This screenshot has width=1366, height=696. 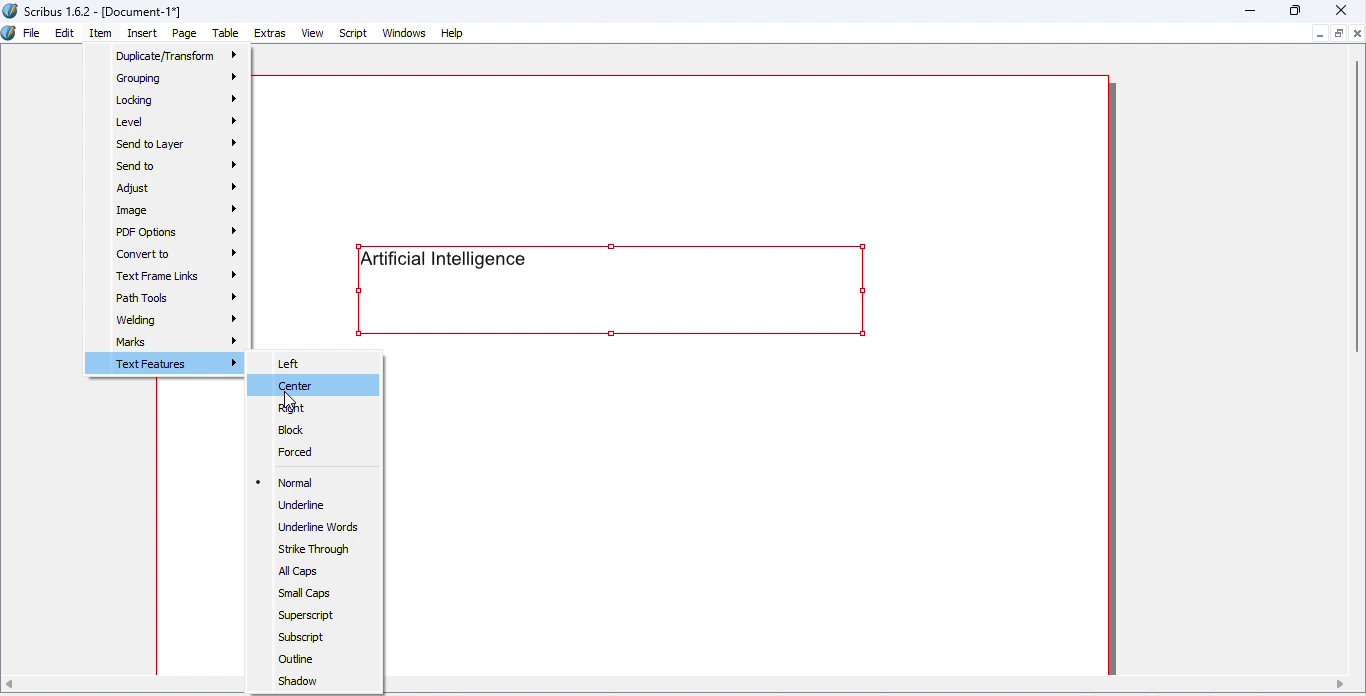 I want to click on Normal, so click(x=292, y=483).